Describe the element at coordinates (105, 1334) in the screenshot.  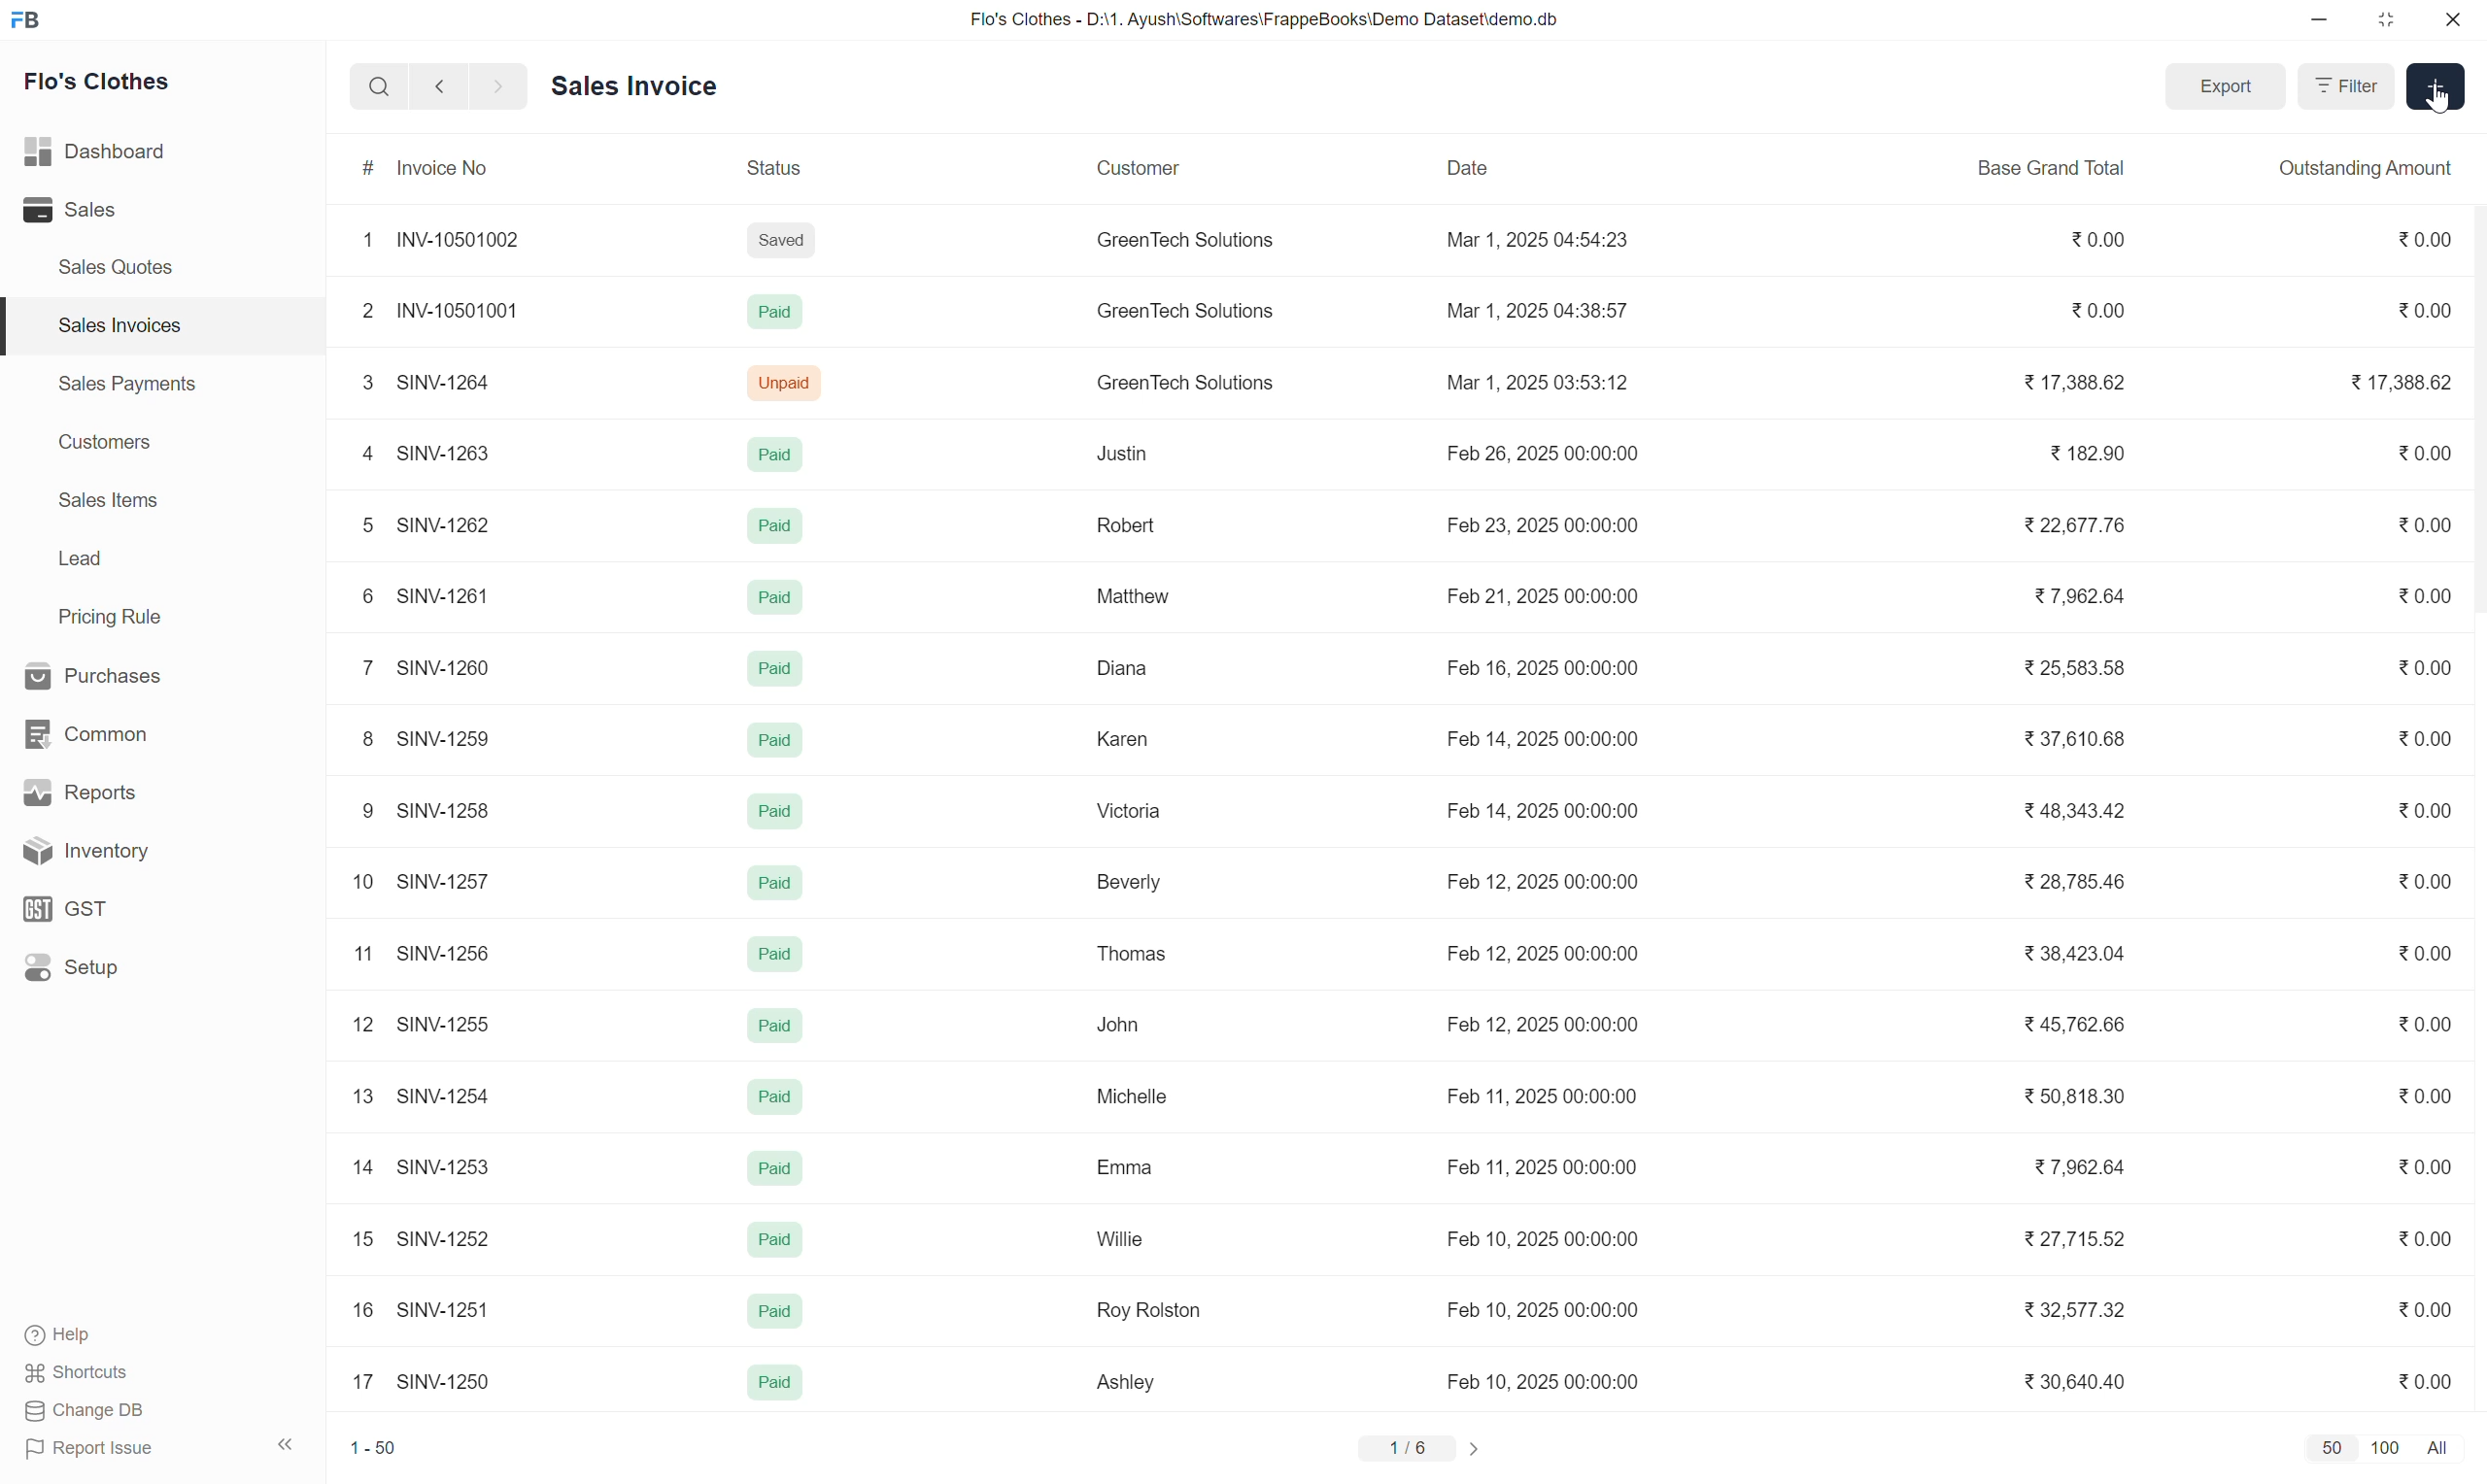
I see `Help` at that location.